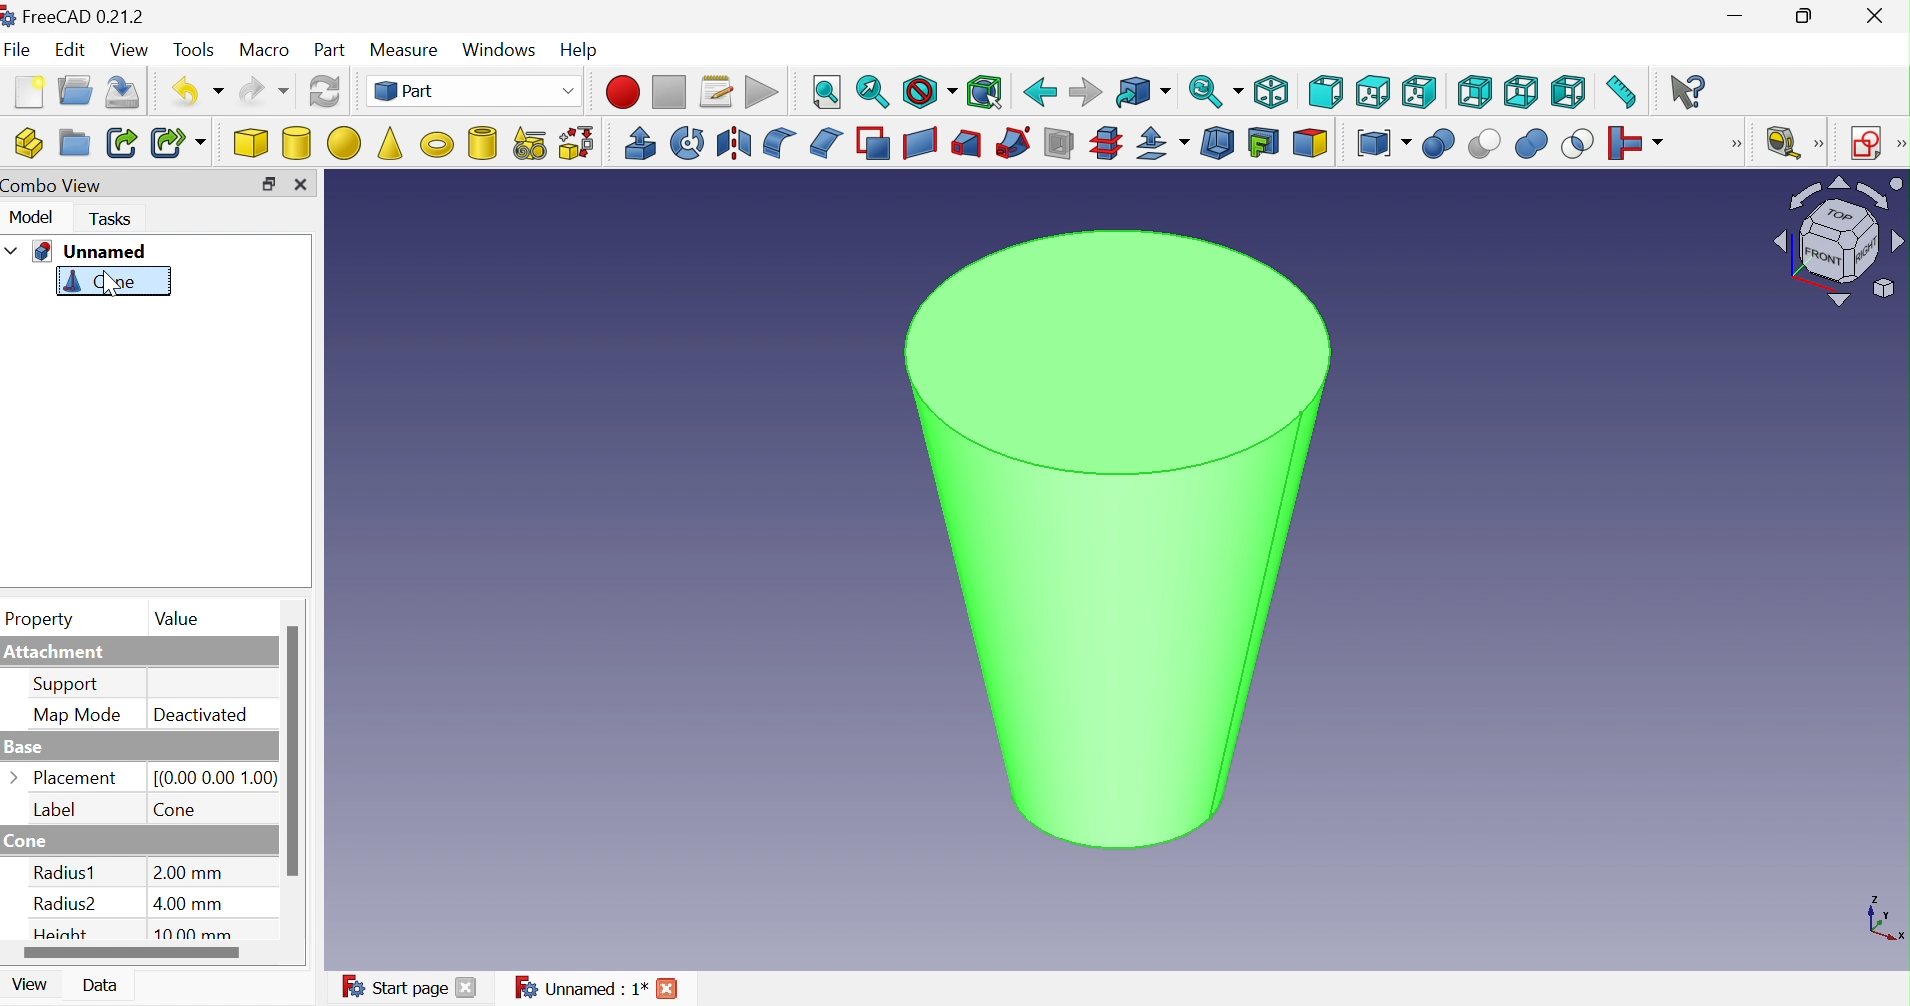 The height and width of the screenshot is (1006, 1910). I want to click on Unnamed : 1*, so click(580, 986).